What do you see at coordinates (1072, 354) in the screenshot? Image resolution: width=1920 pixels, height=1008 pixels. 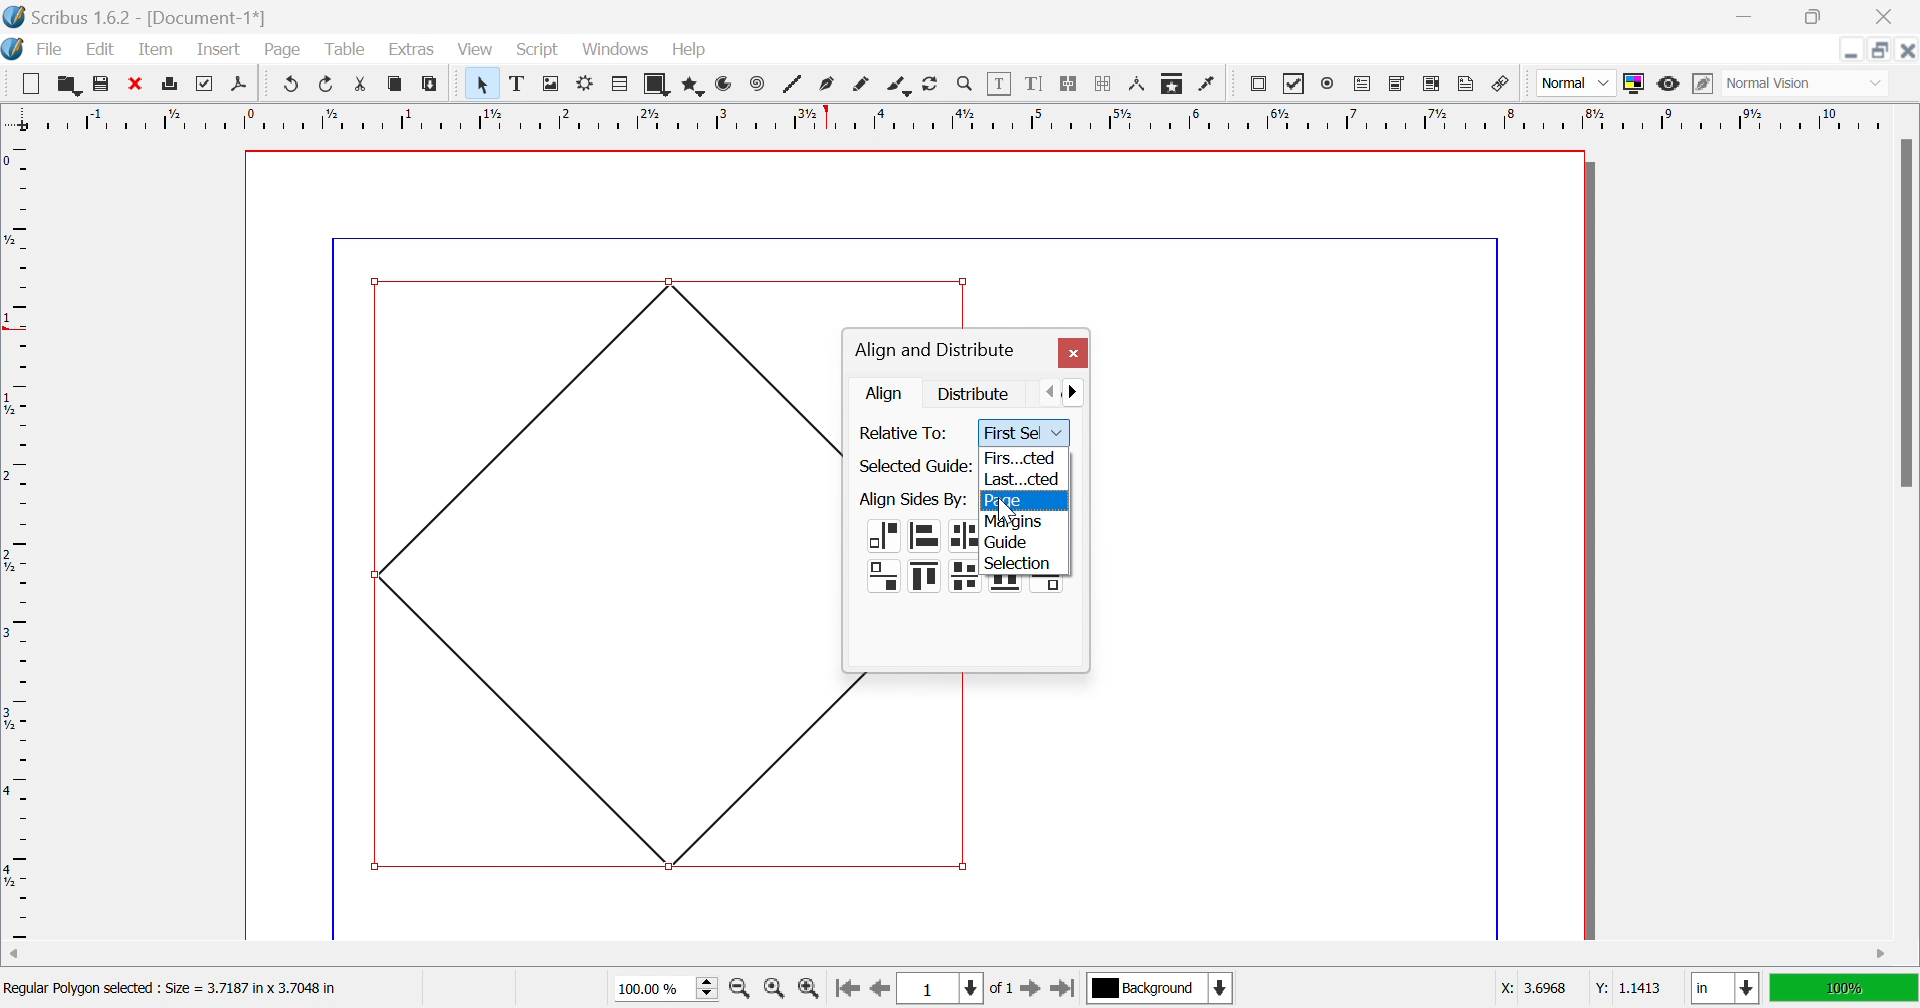 I see `Close` at bounding box center [1072, 354].